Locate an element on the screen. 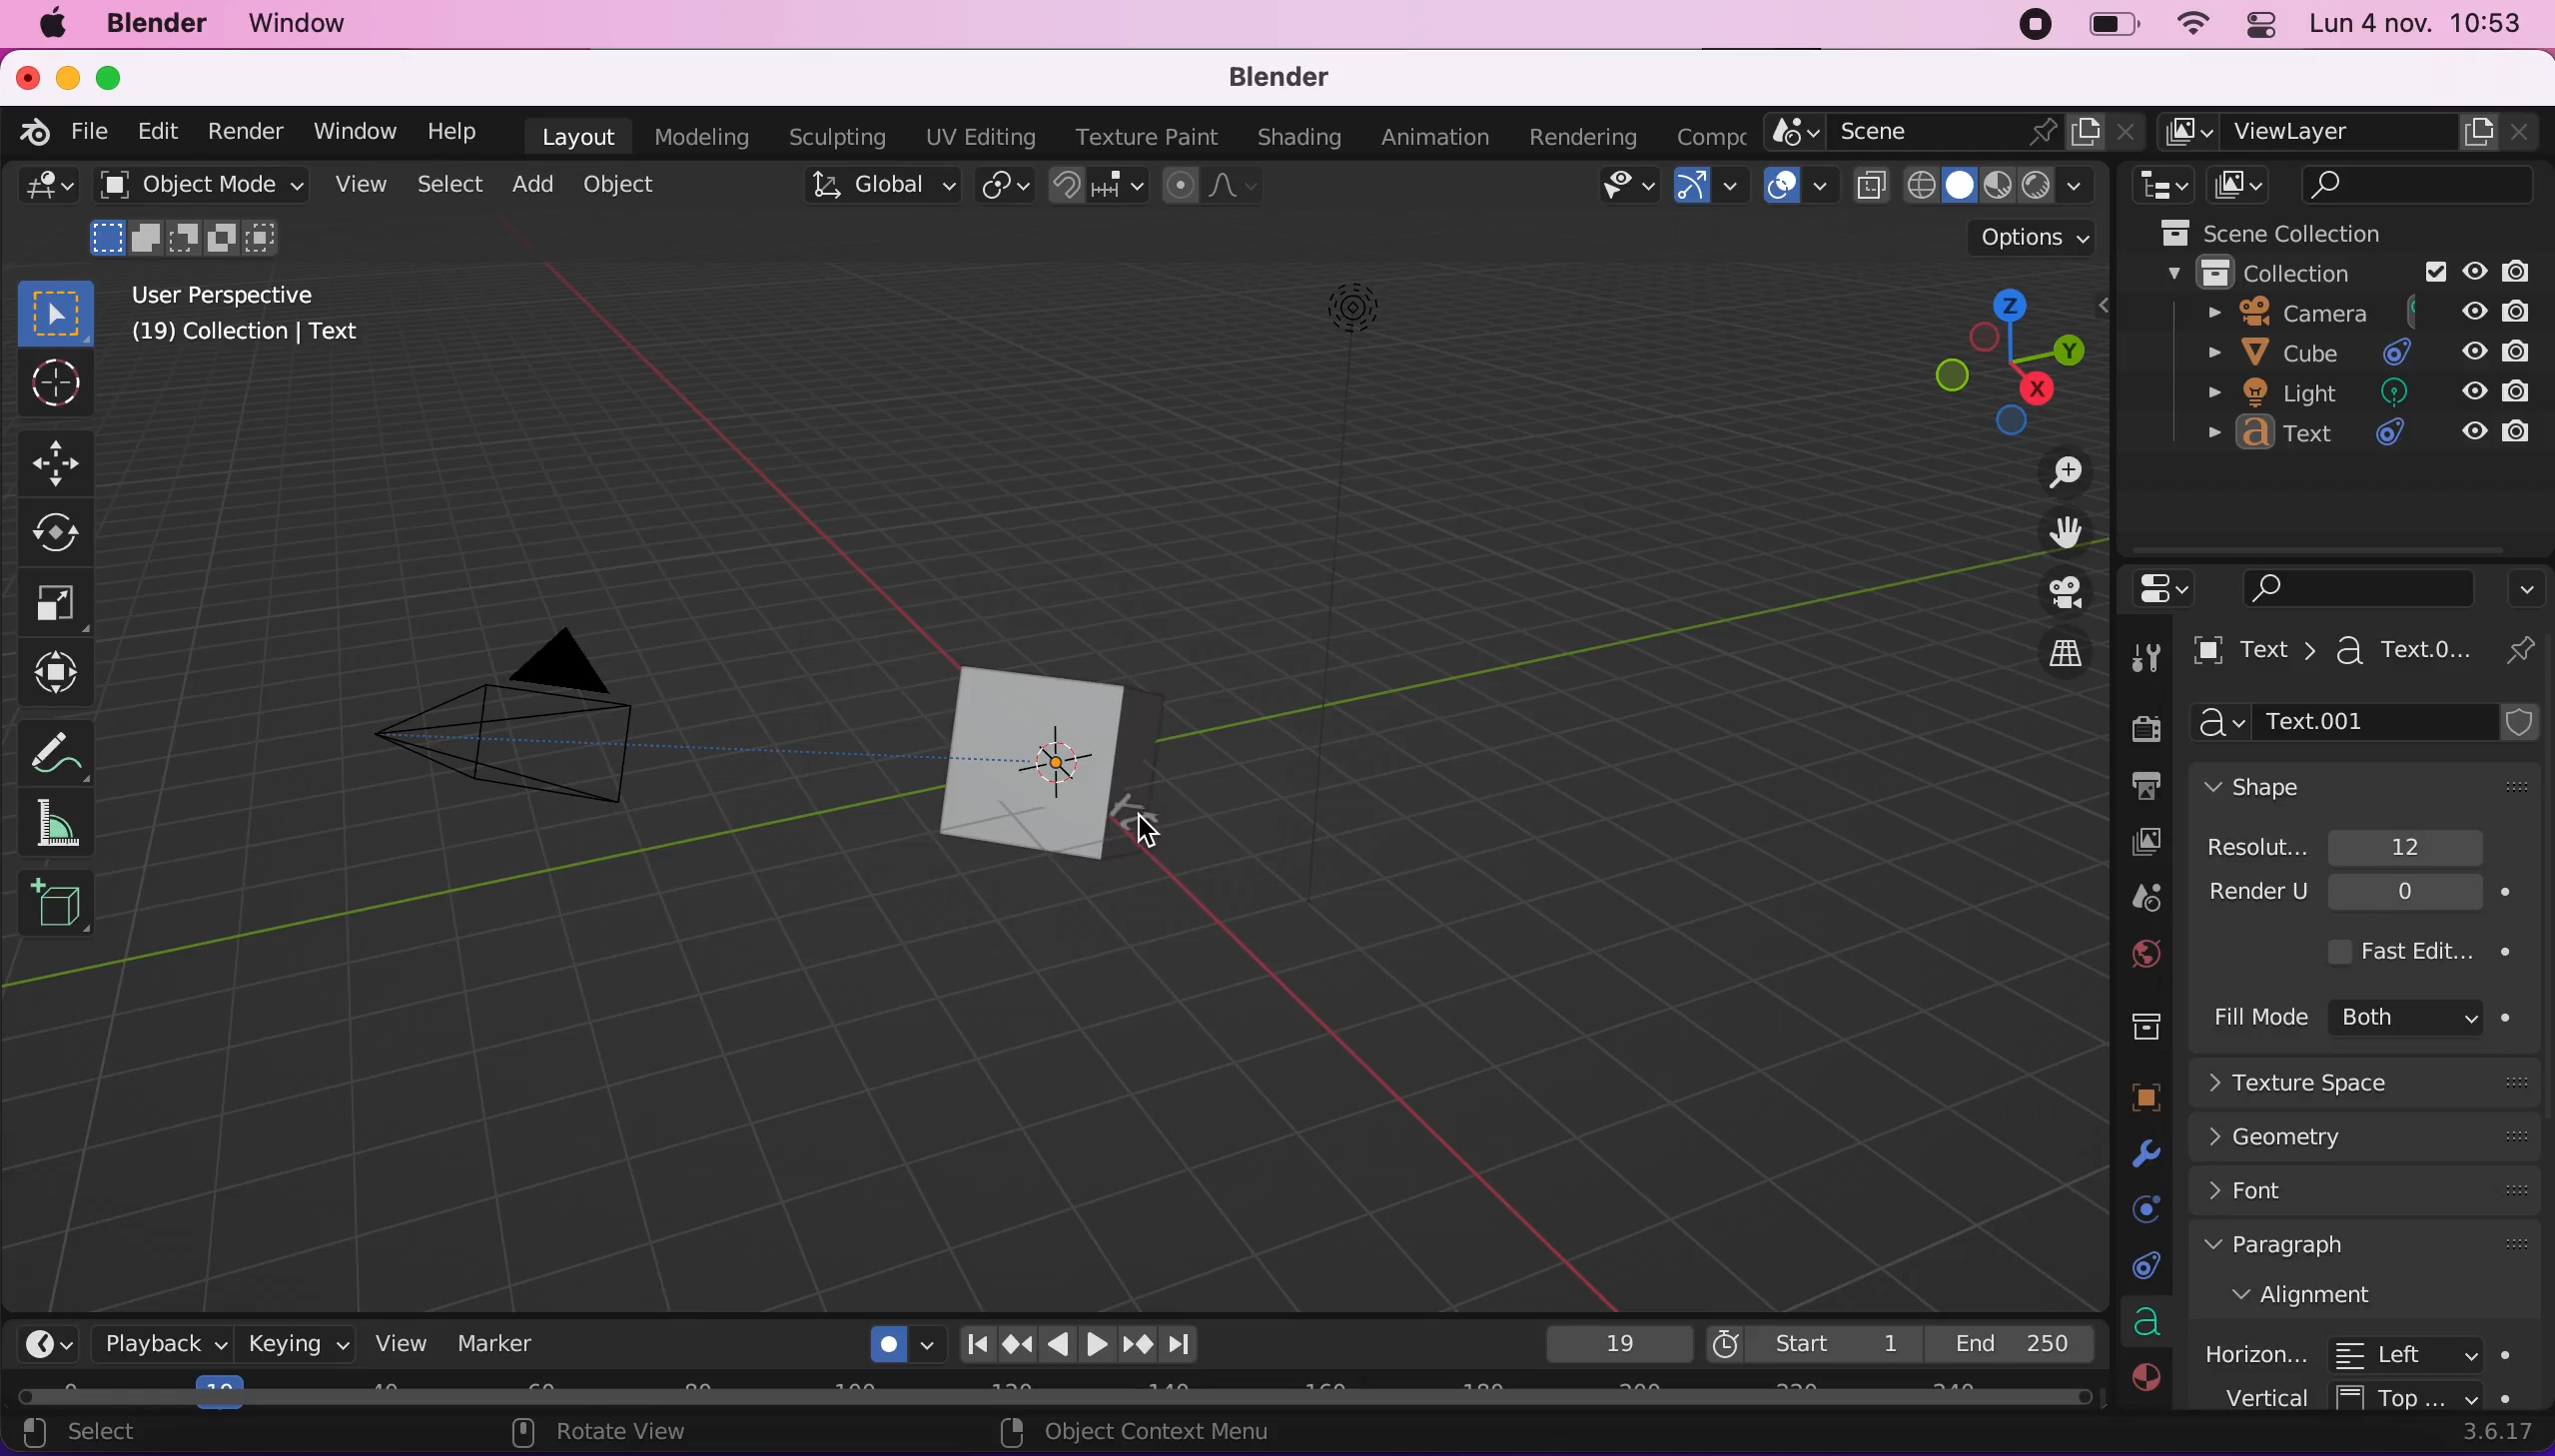 The height and width of the screenshot is (1456, 2555). time and date is located at coordinates (2418, 26).